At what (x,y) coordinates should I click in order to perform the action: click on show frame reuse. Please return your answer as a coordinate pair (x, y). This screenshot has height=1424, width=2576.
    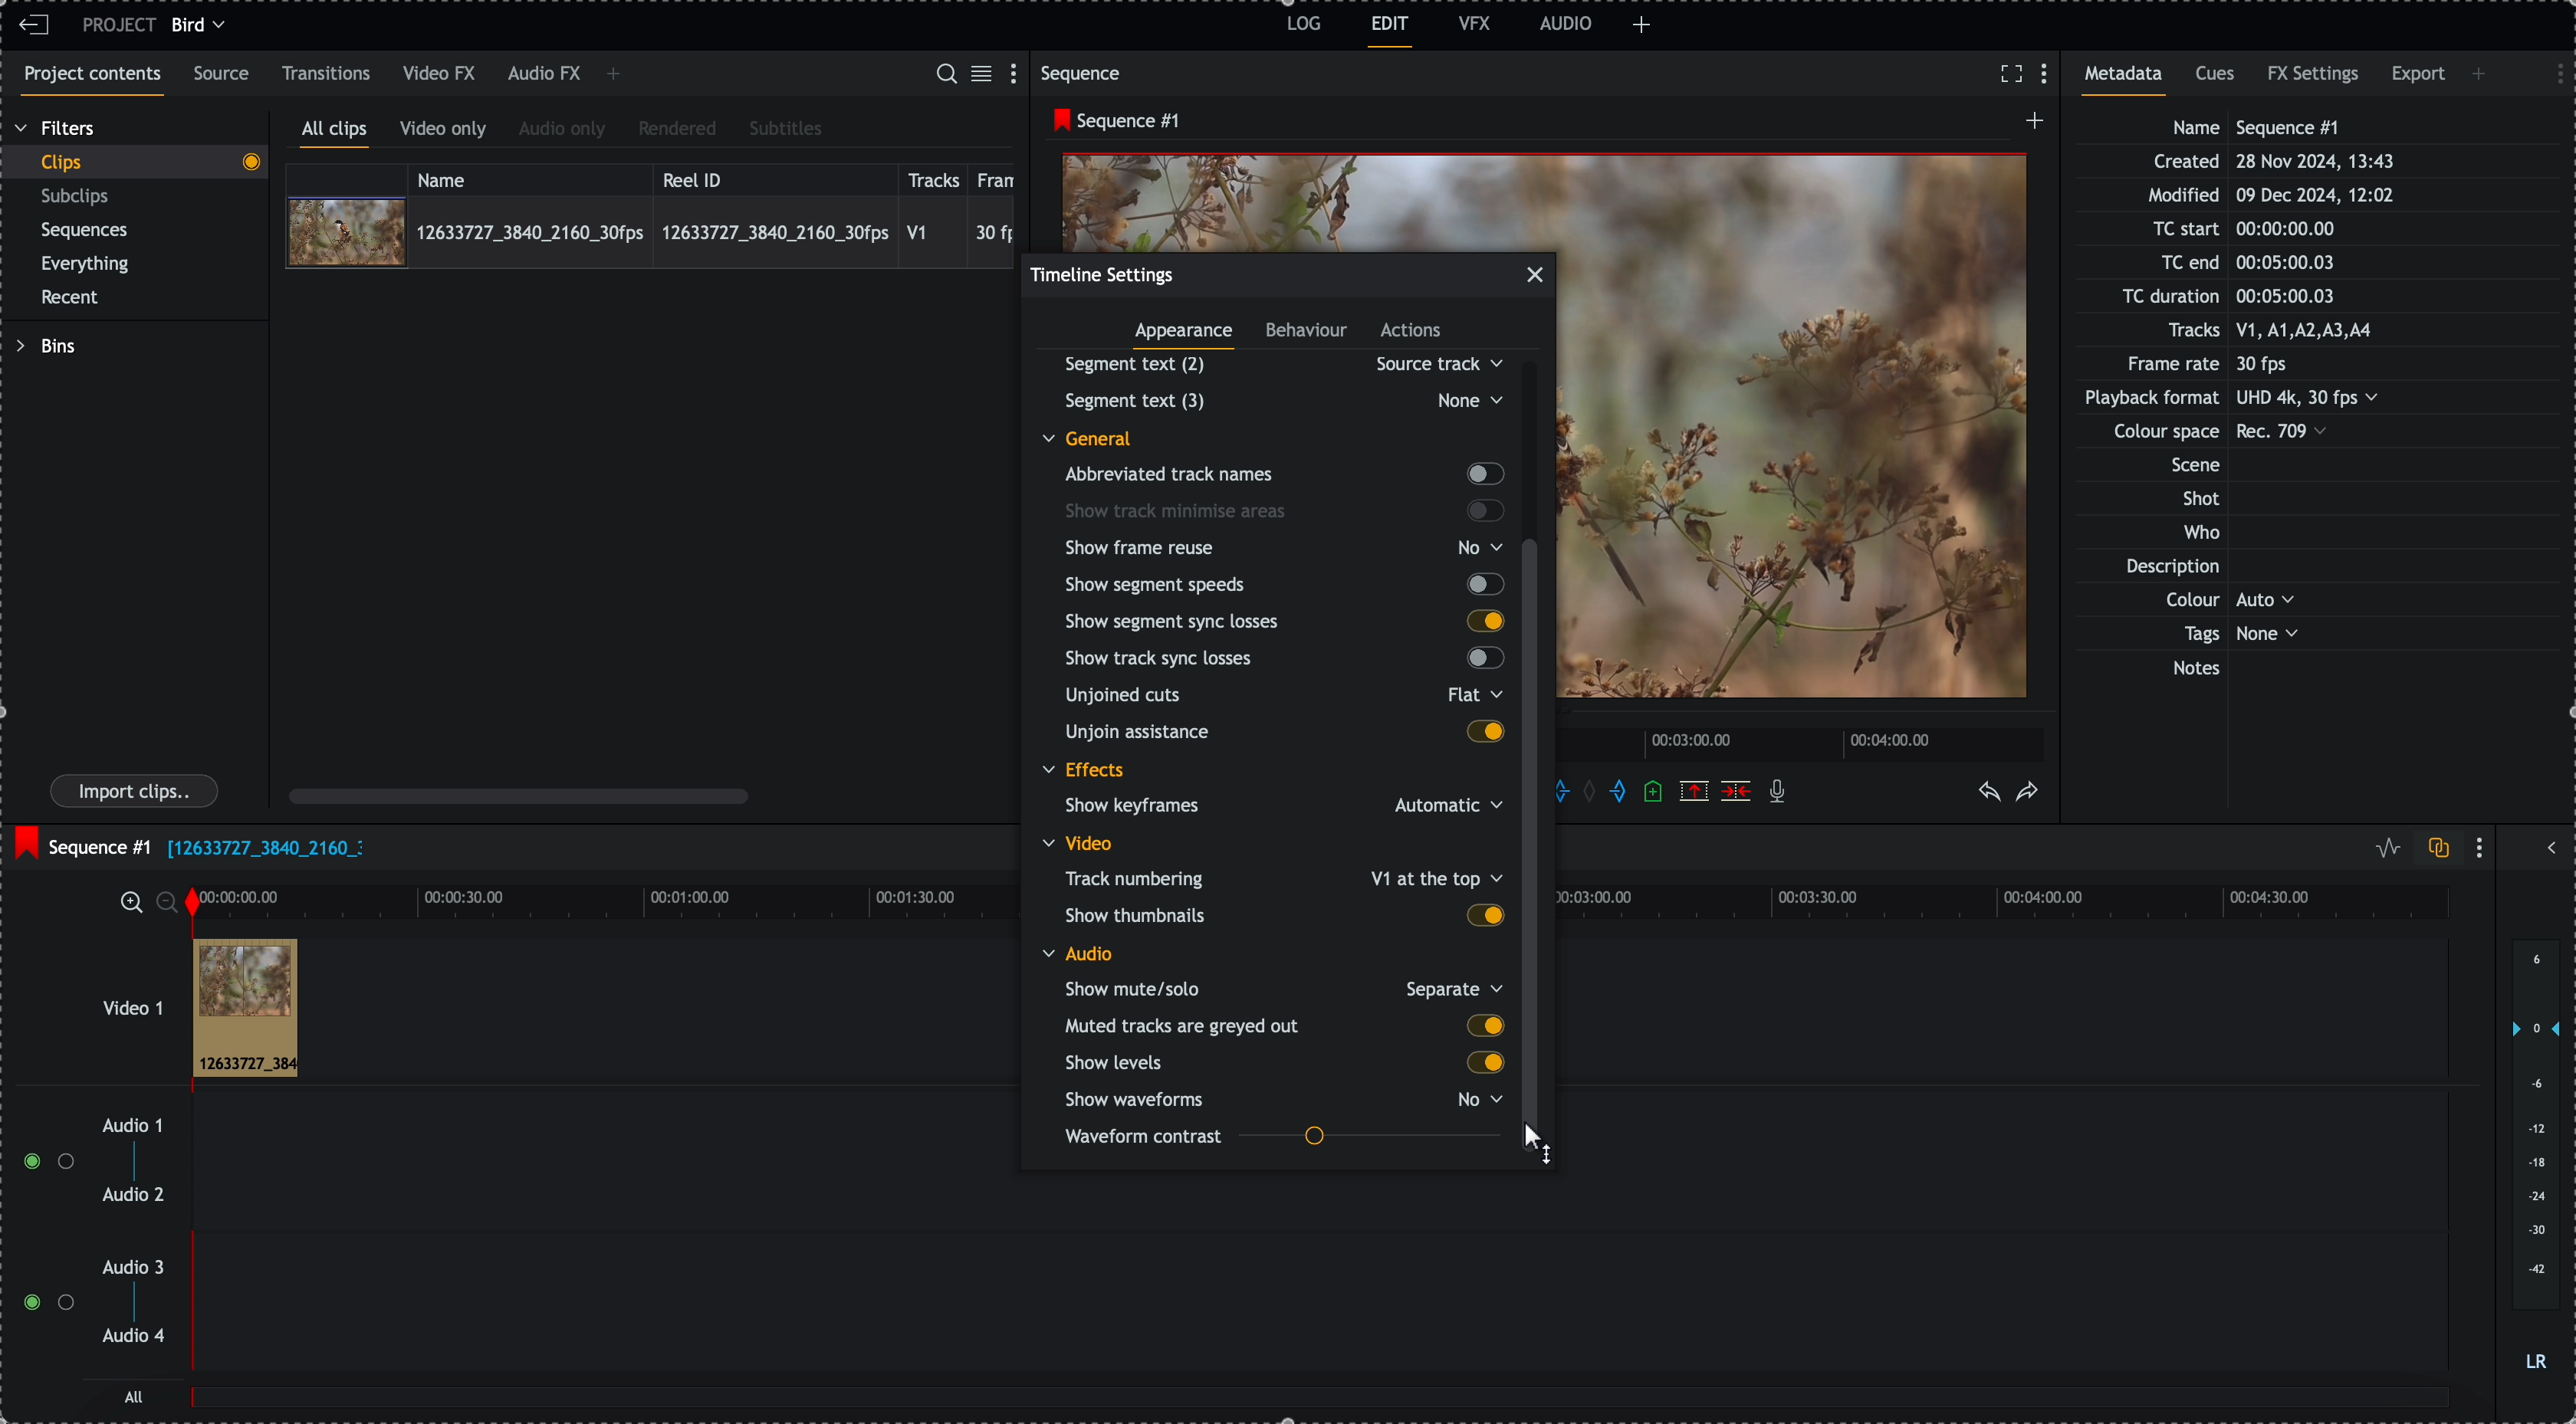
    Looking at the image, I should click on (1288, 548).